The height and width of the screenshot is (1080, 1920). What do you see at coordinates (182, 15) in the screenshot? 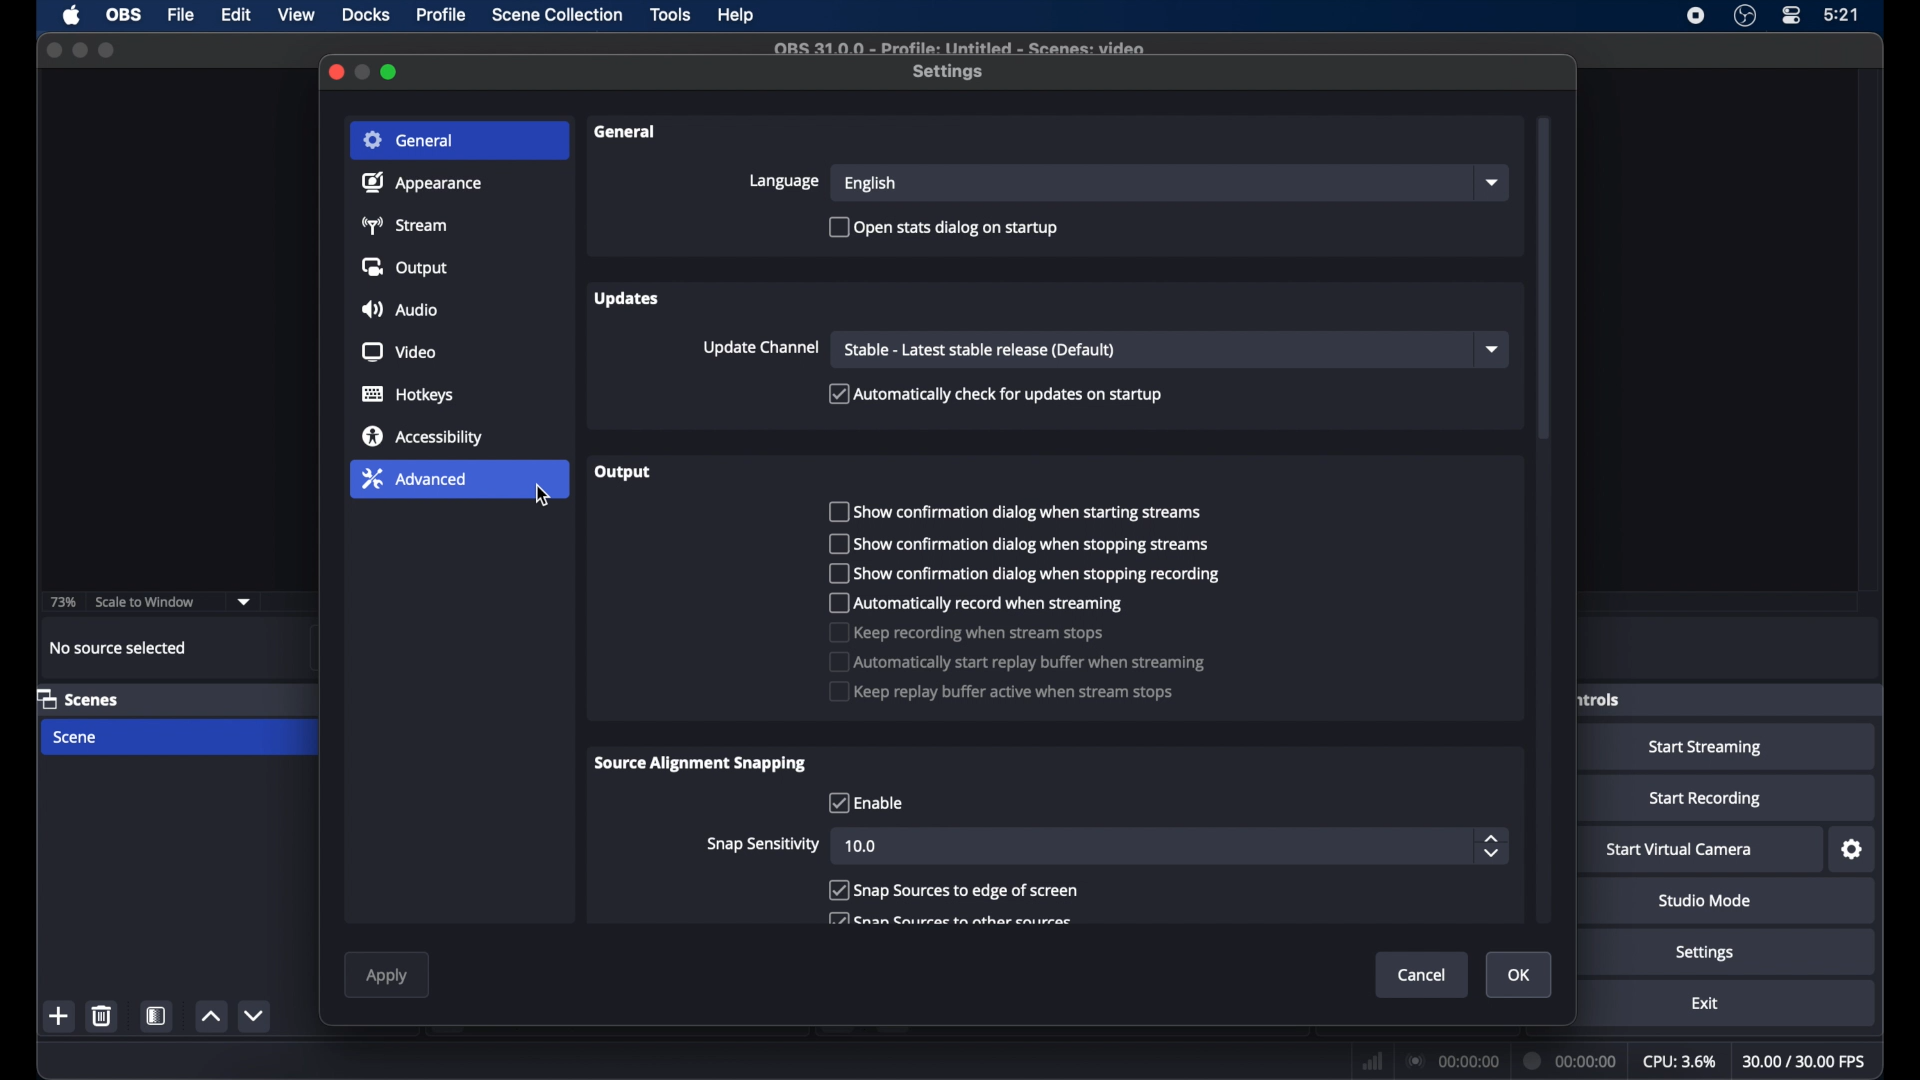
I see `file` at bounding box center [182, 15].